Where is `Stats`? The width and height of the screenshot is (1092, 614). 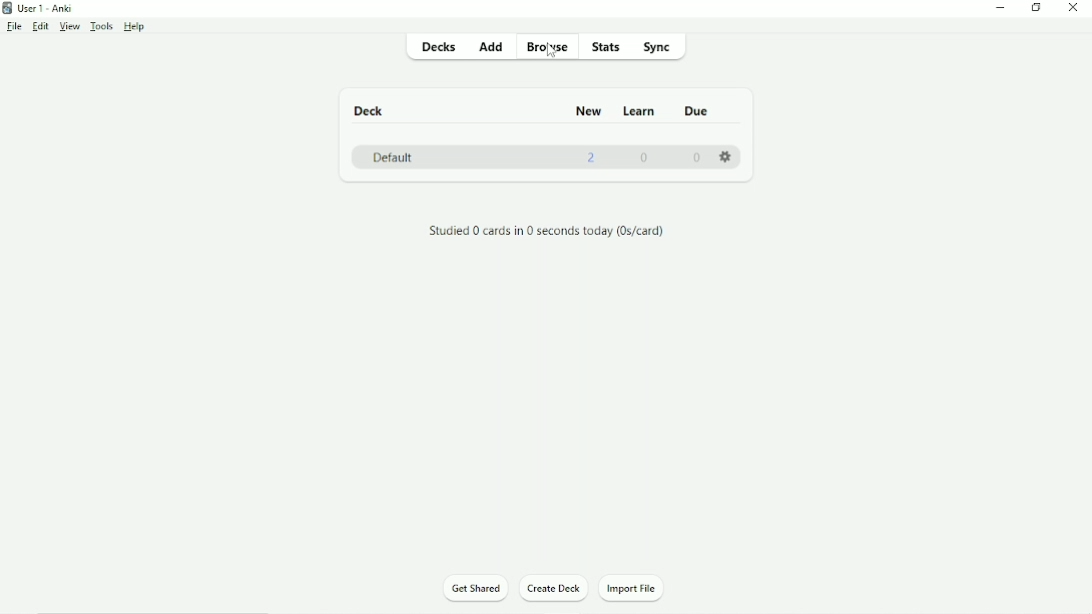
Stats is located at coordinates (605, 48).